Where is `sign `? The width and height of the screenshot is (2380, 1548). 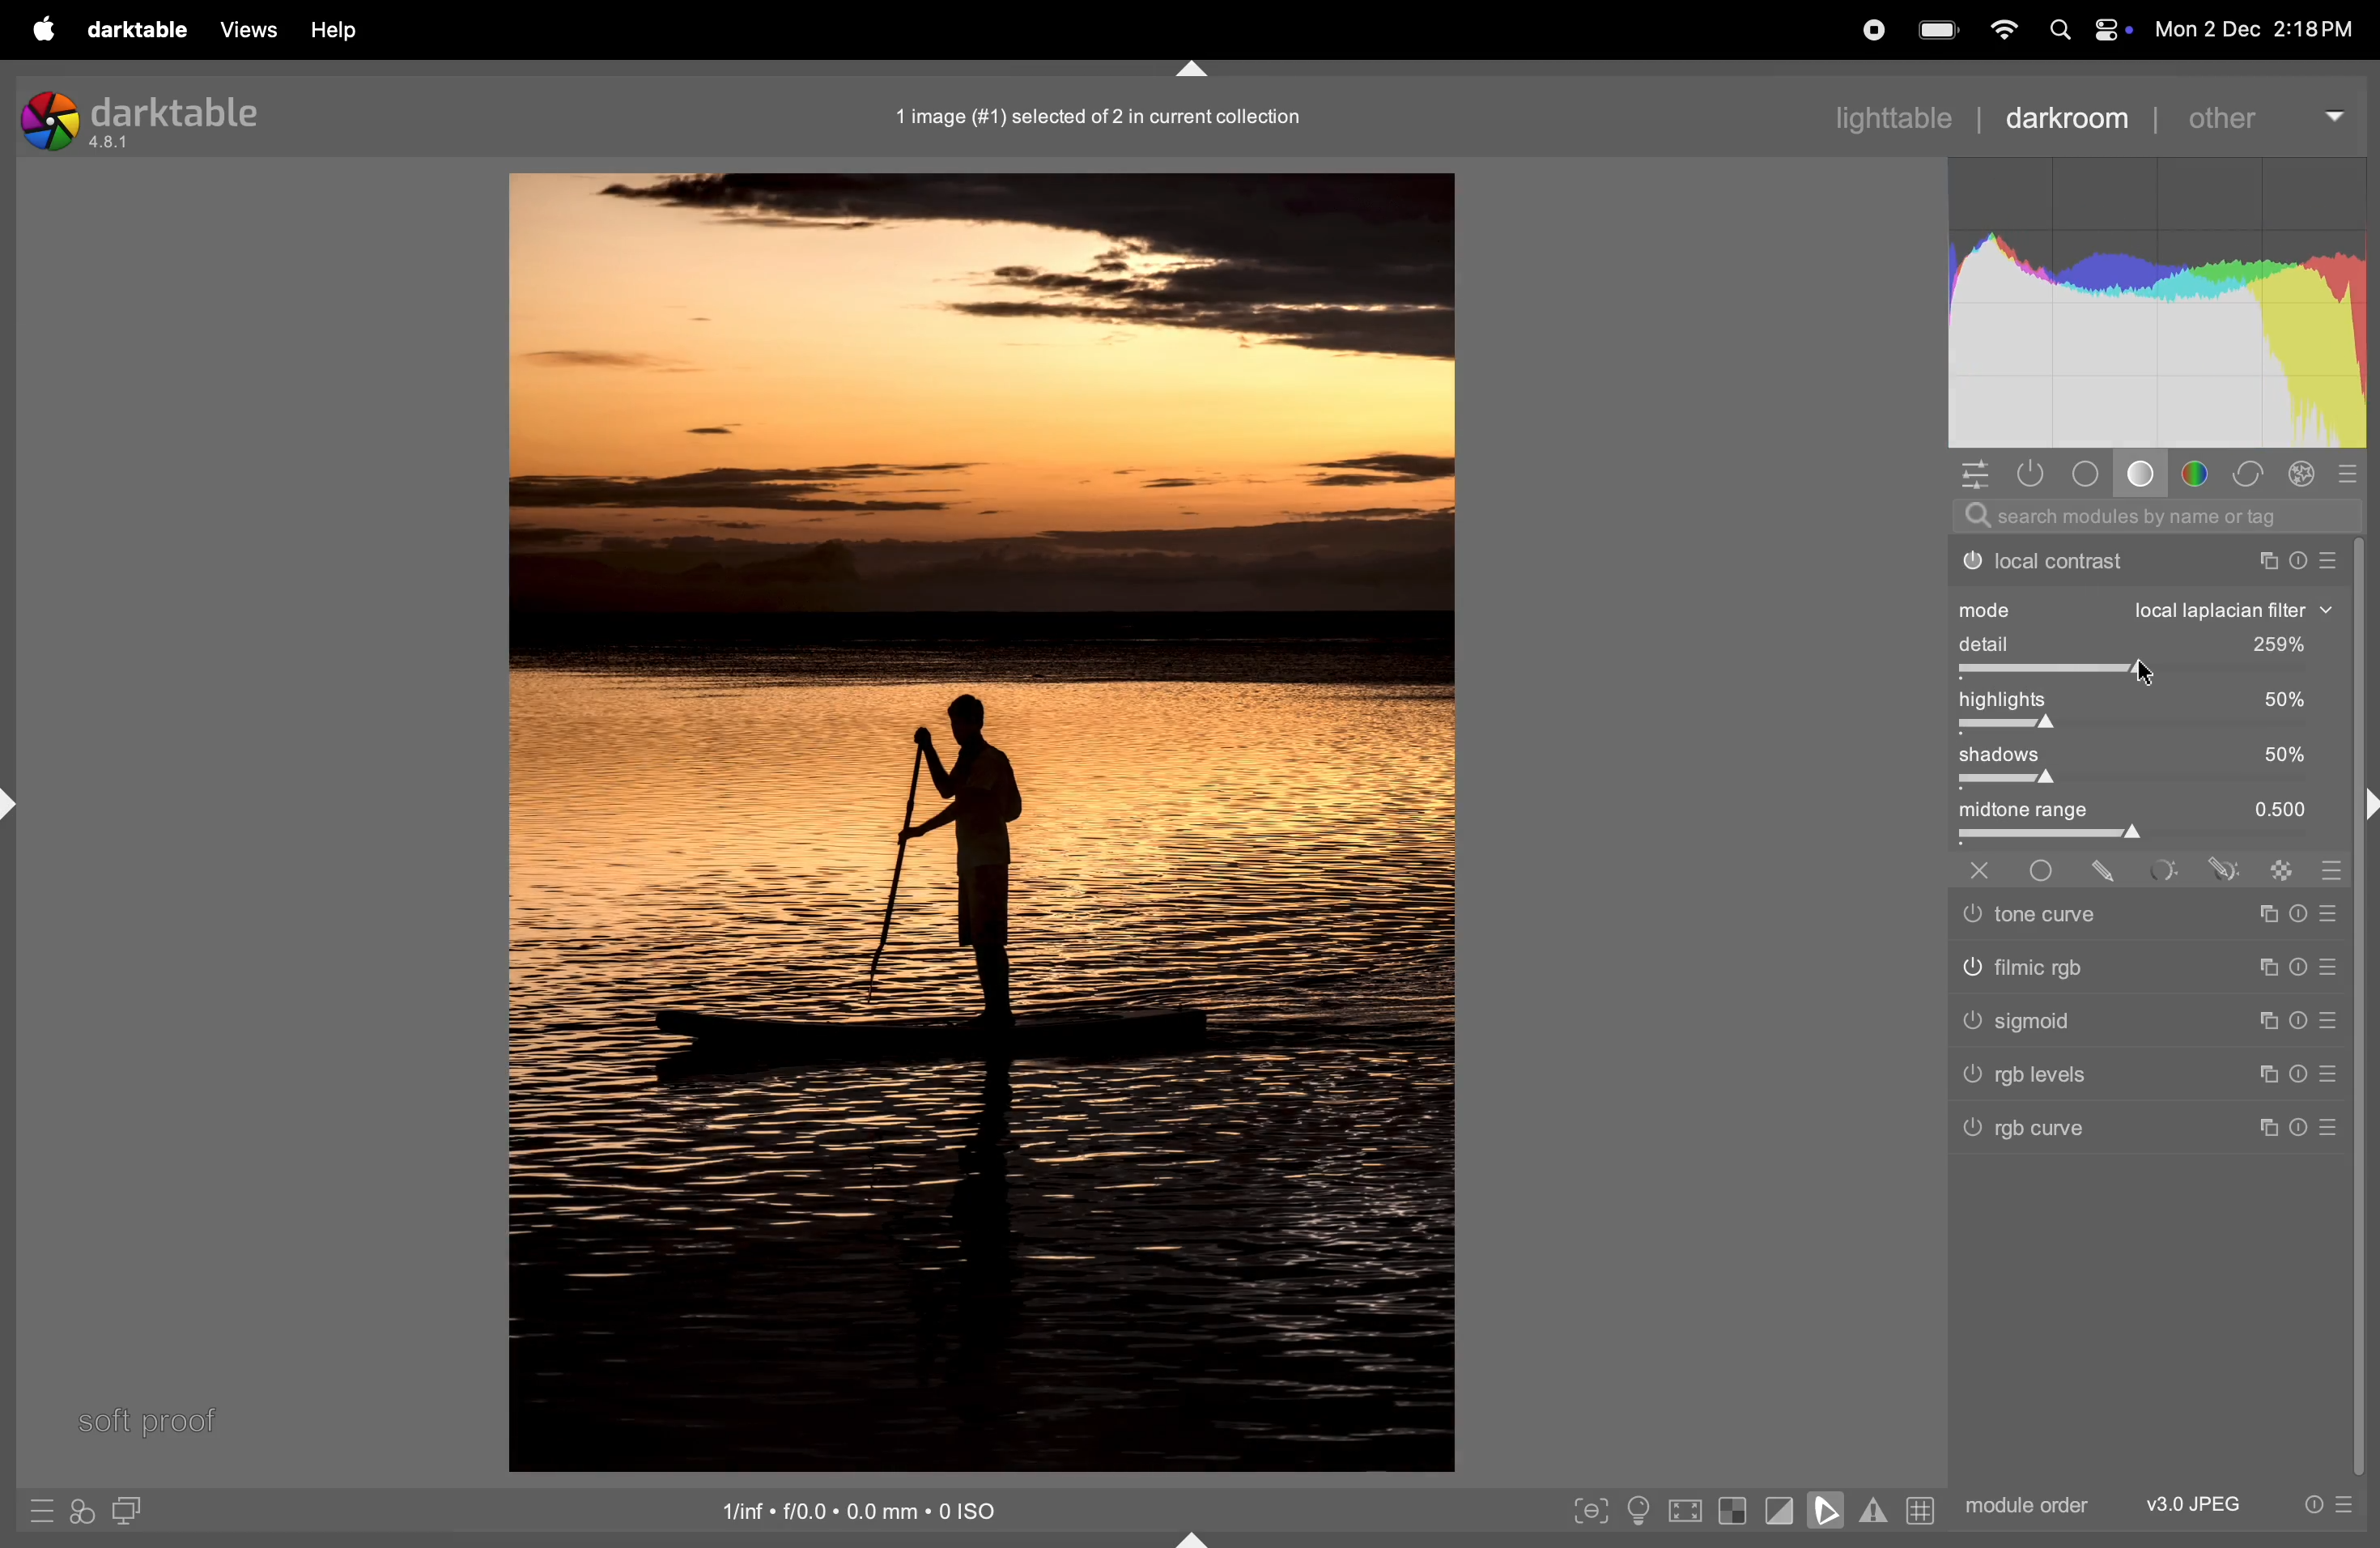 sign  is located at coordinates (2306, 1073).